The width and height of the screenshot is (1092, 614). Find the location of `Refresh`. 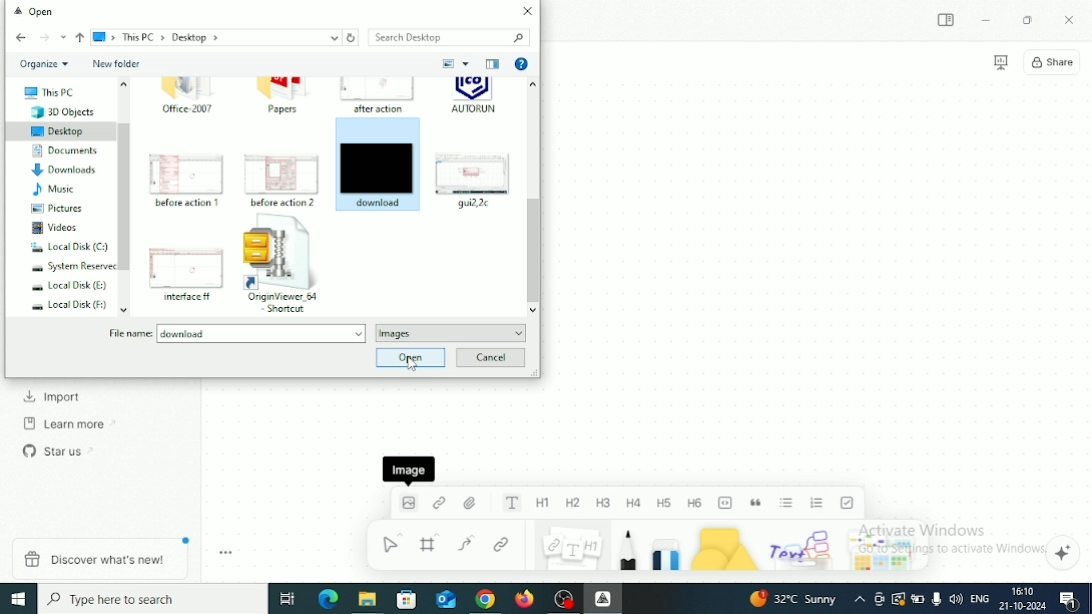

Refresh is located at coordinates (353, 37).